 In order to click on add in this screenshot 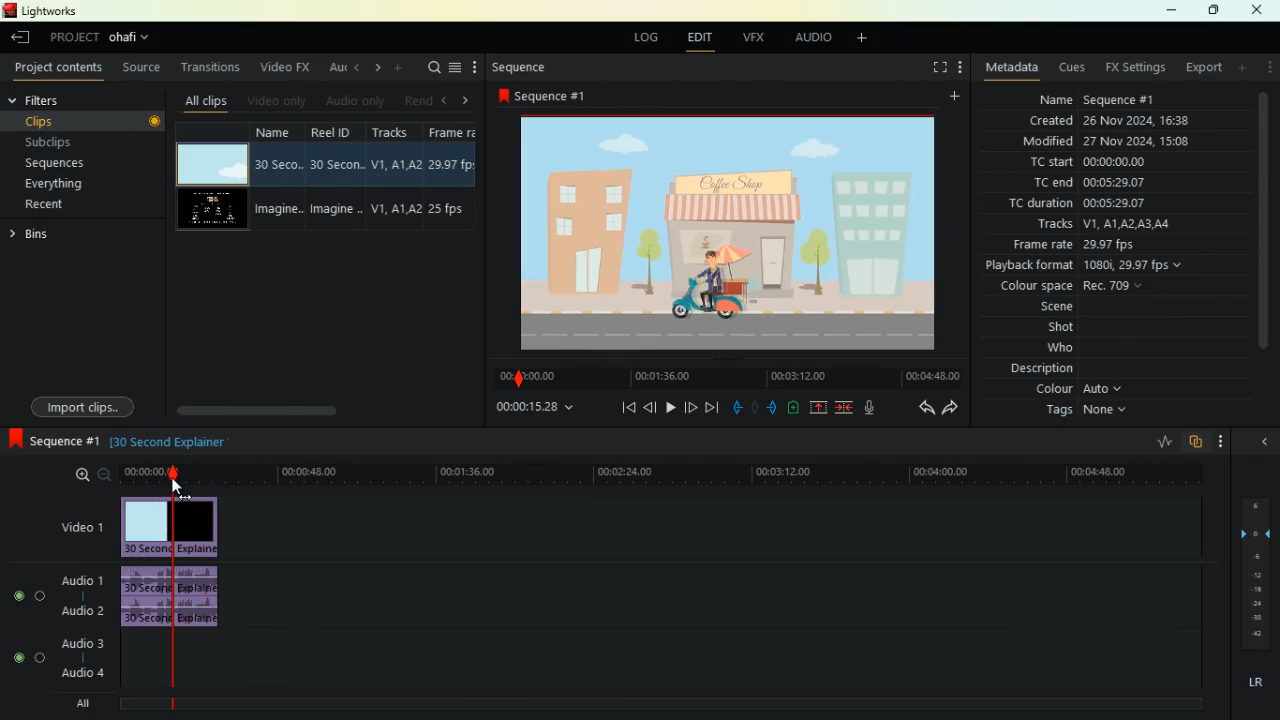, I will do `click(402, 68)`.